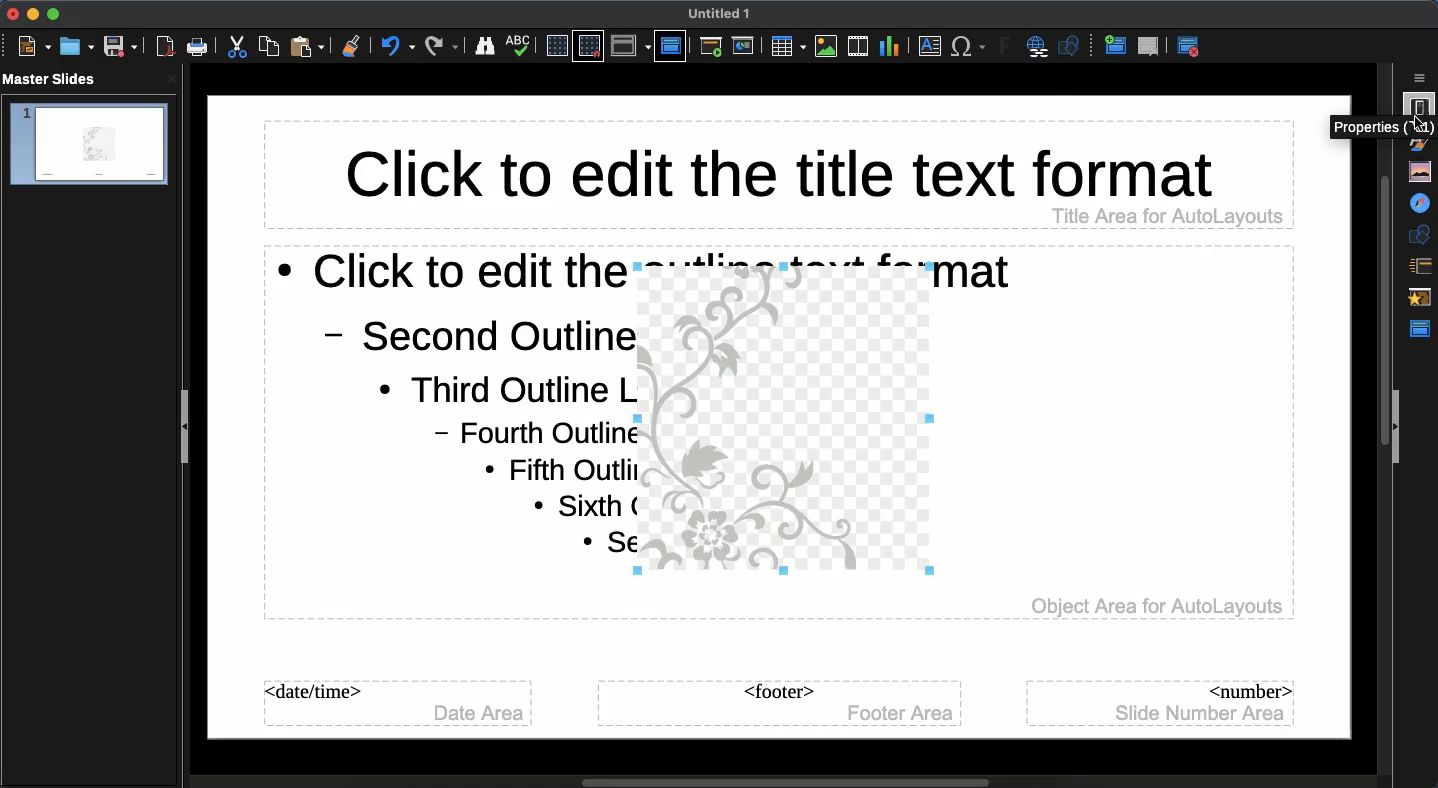 The image size is (1438, 788). What do you see at coordinates (826, 46) in the screenshot?
I see `Images` at bounding box center [826, 46].